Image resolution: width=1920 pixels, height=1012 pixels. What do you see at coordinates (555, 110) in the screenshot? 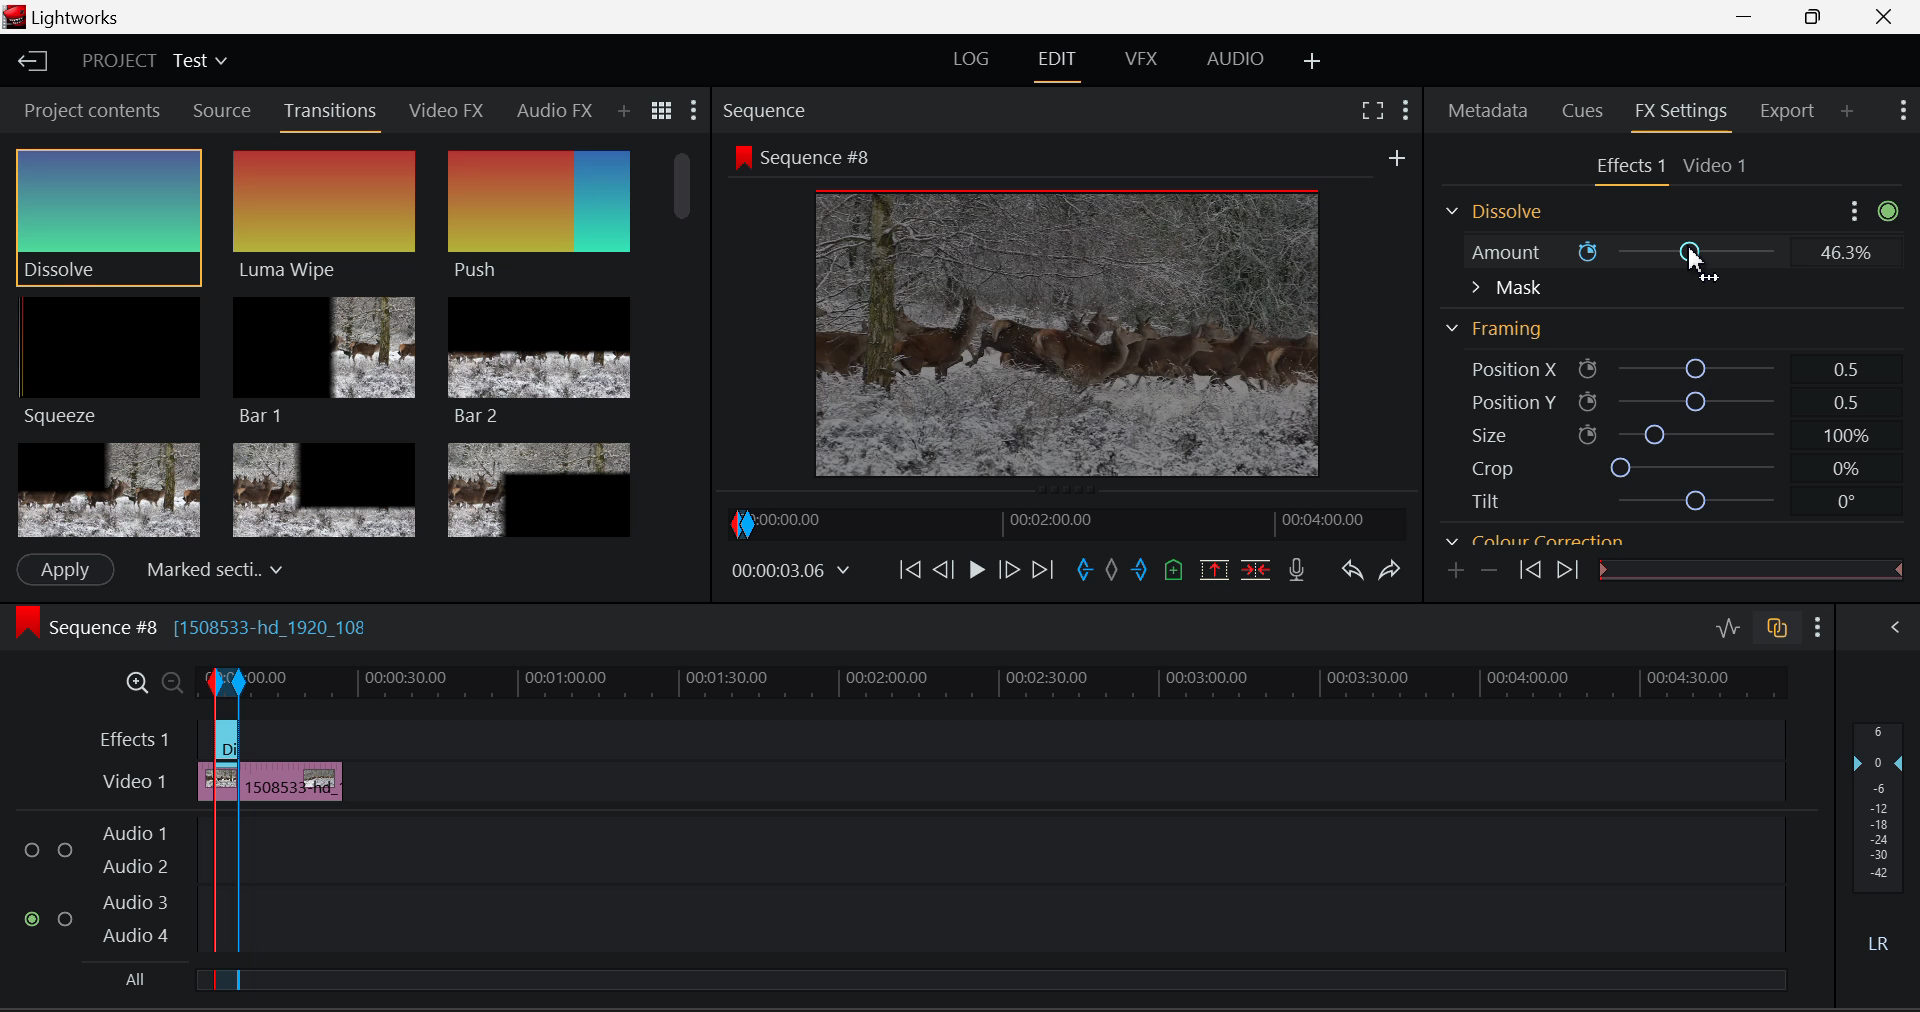
I see `Audio FX` at bounding box center [555, 110].